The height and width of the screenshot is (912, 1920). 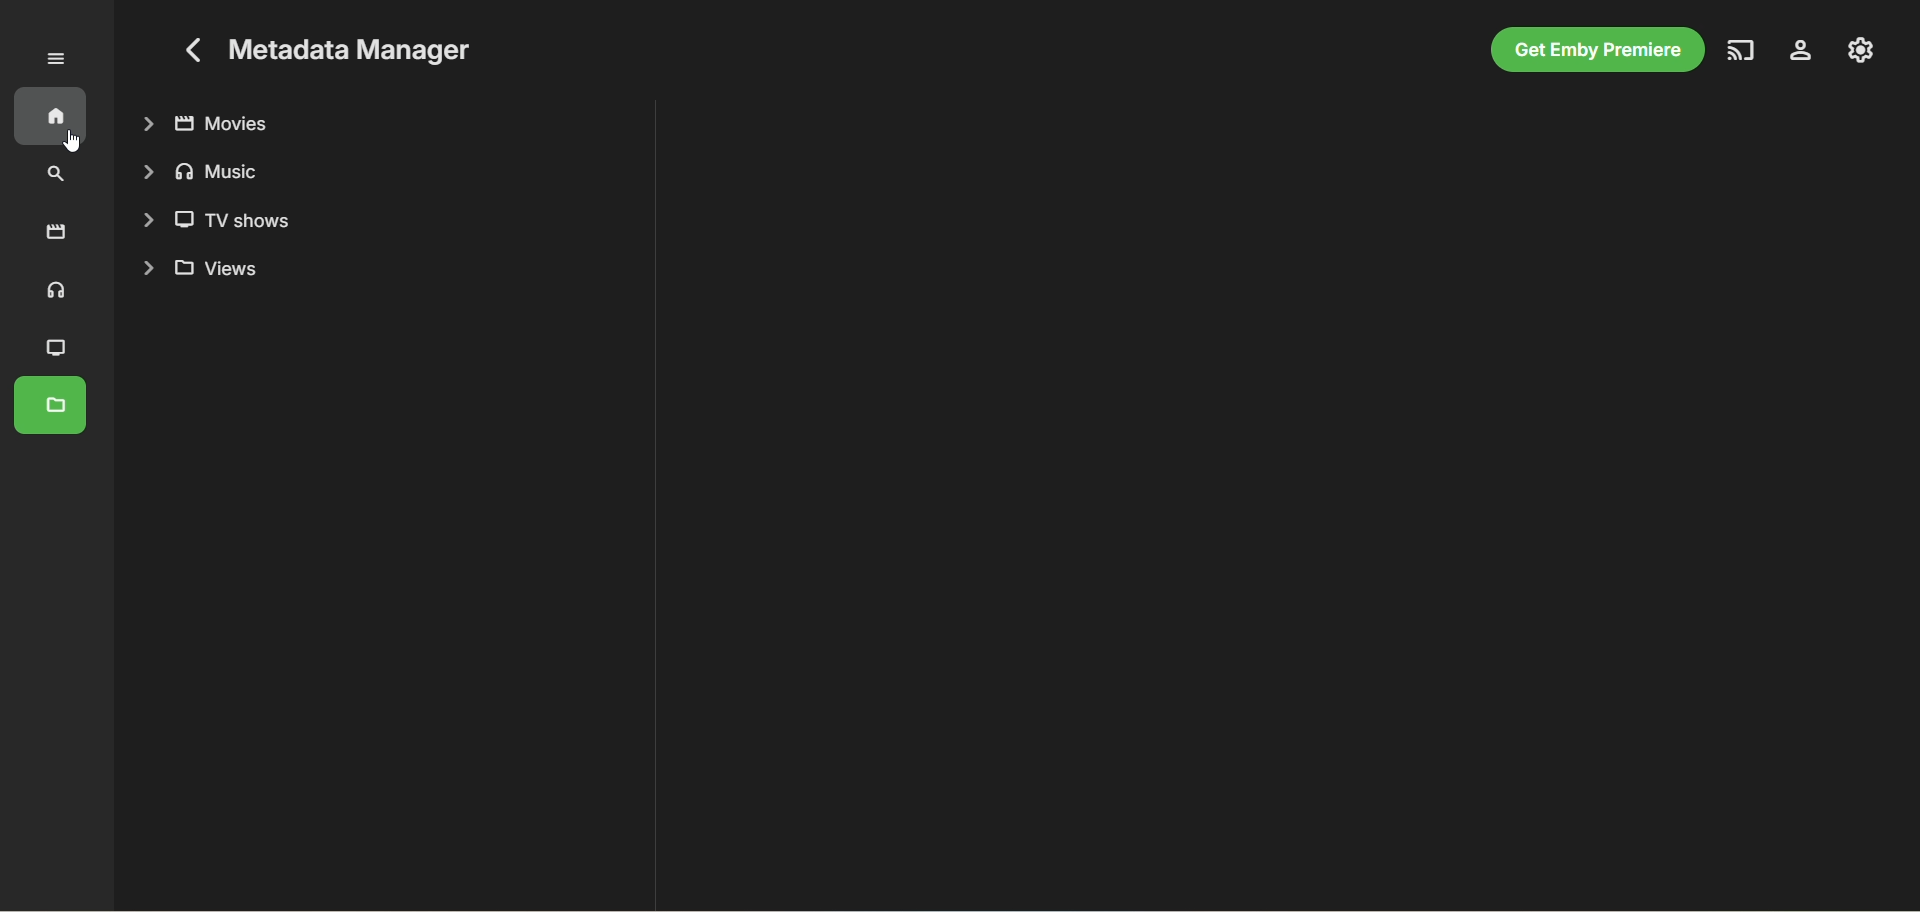 What do you see at coordinates (52, 290) in the screenshot?
I see `music` at bounding box center [52, 290].